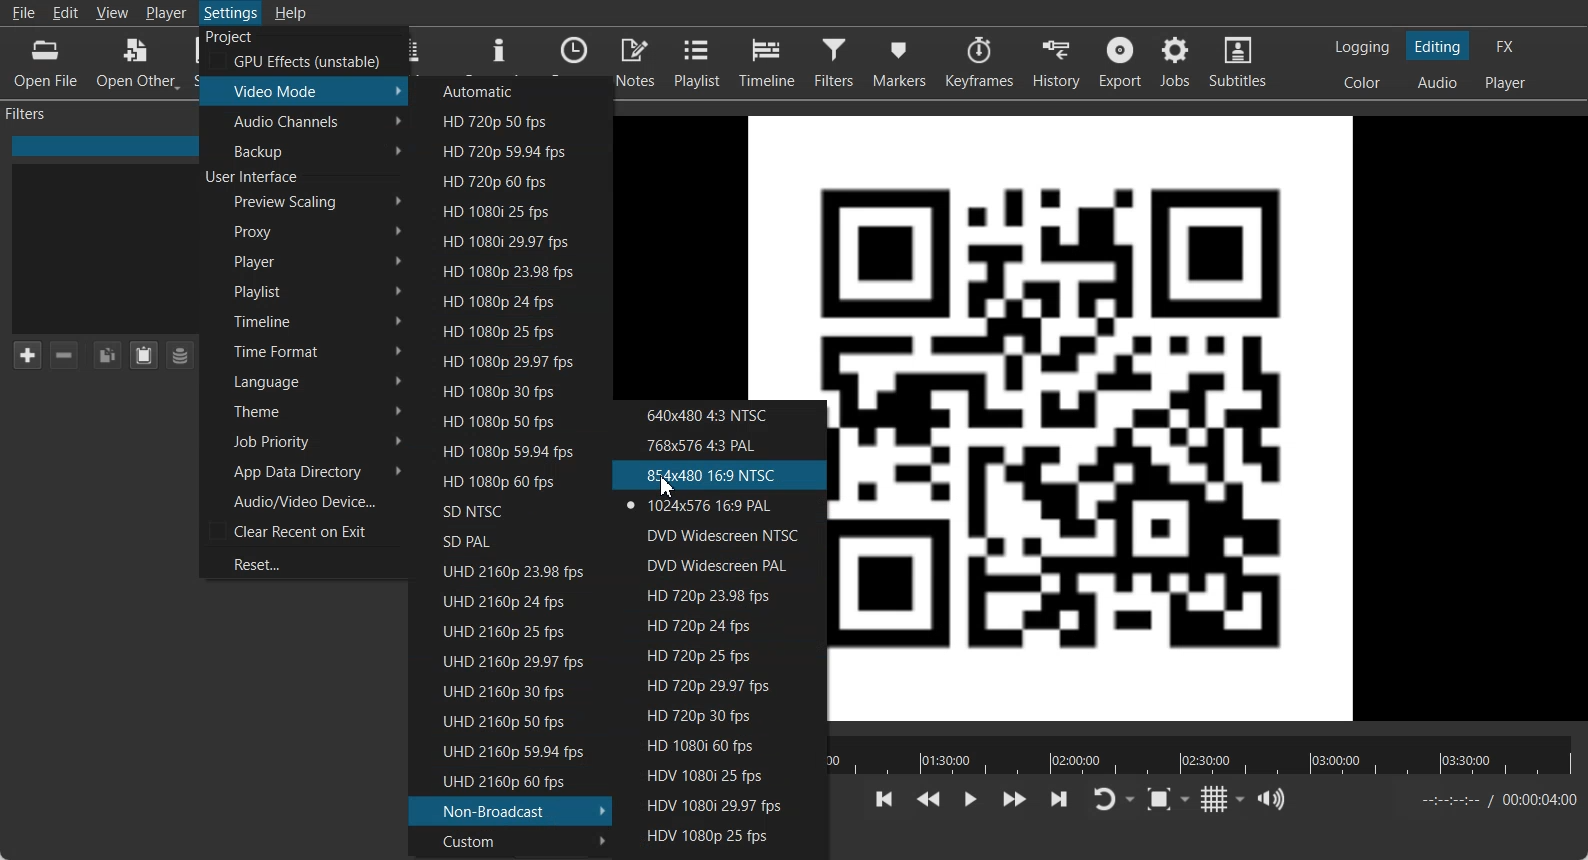 The height and width of the screenshot is (860, 1588). What do you see at coordinates (111, 12) in the screenshot?
I see `View` at bounding box center [111, 12].